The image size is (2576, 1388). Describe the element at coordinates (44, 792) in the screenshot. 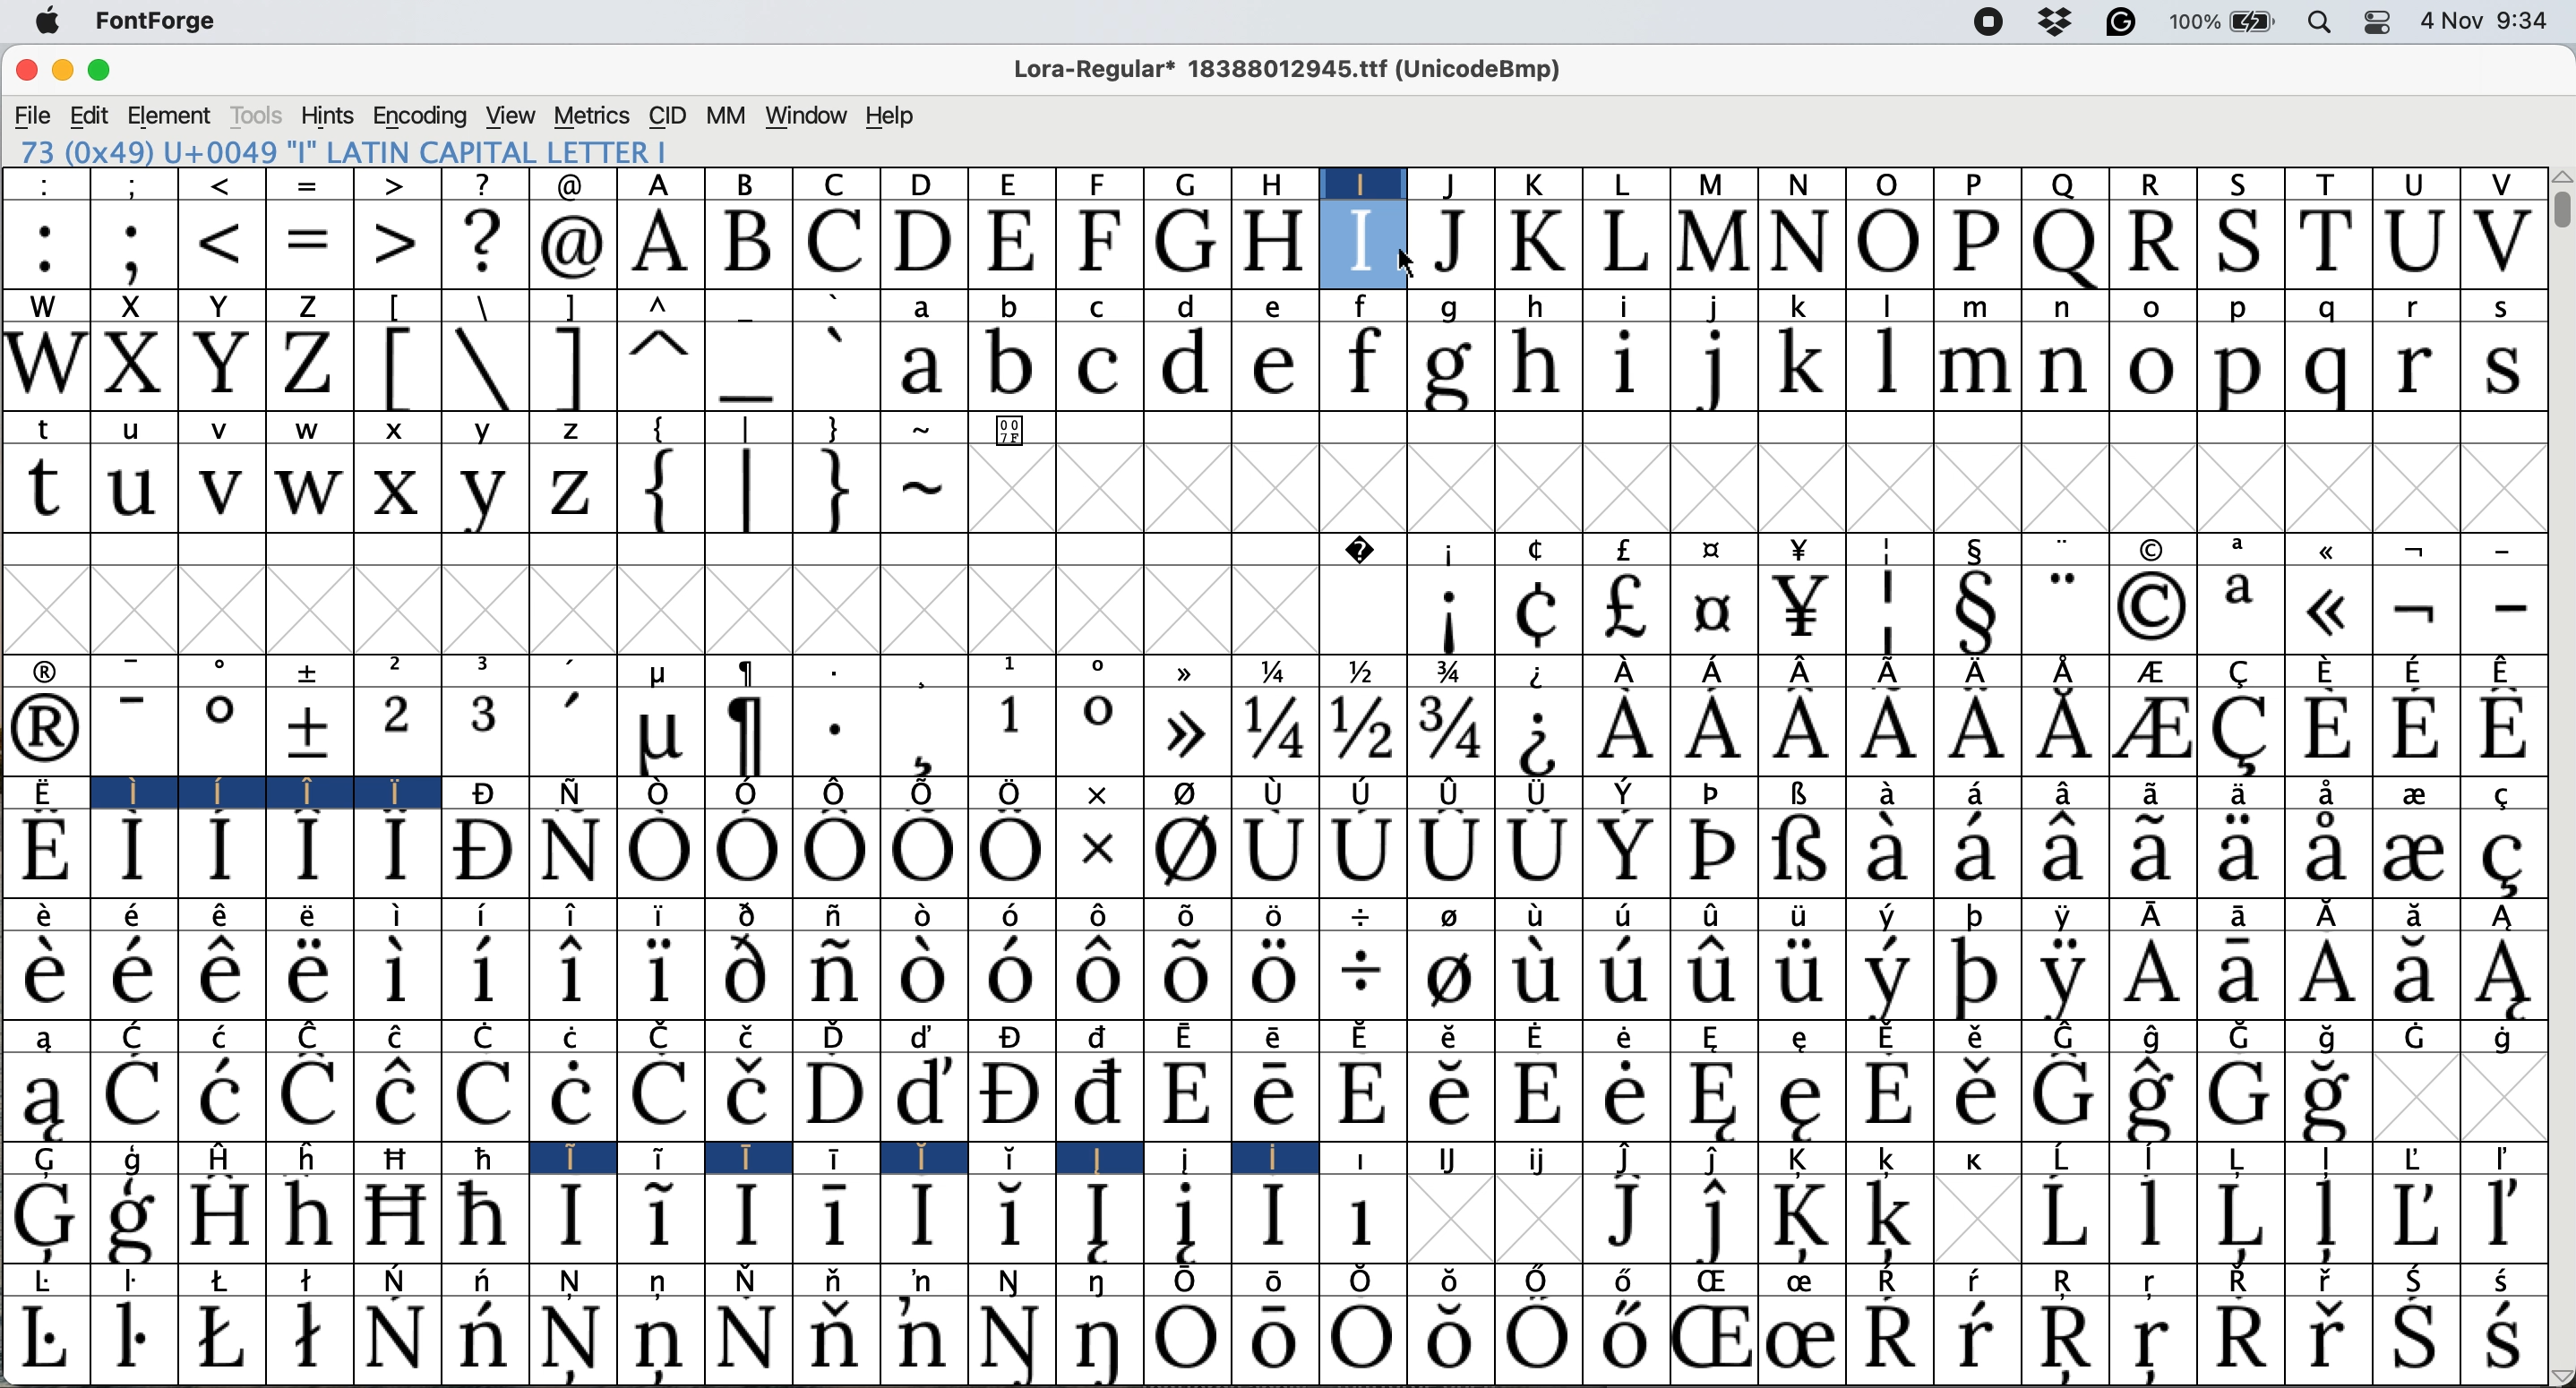

I see `Symbol` at that location.